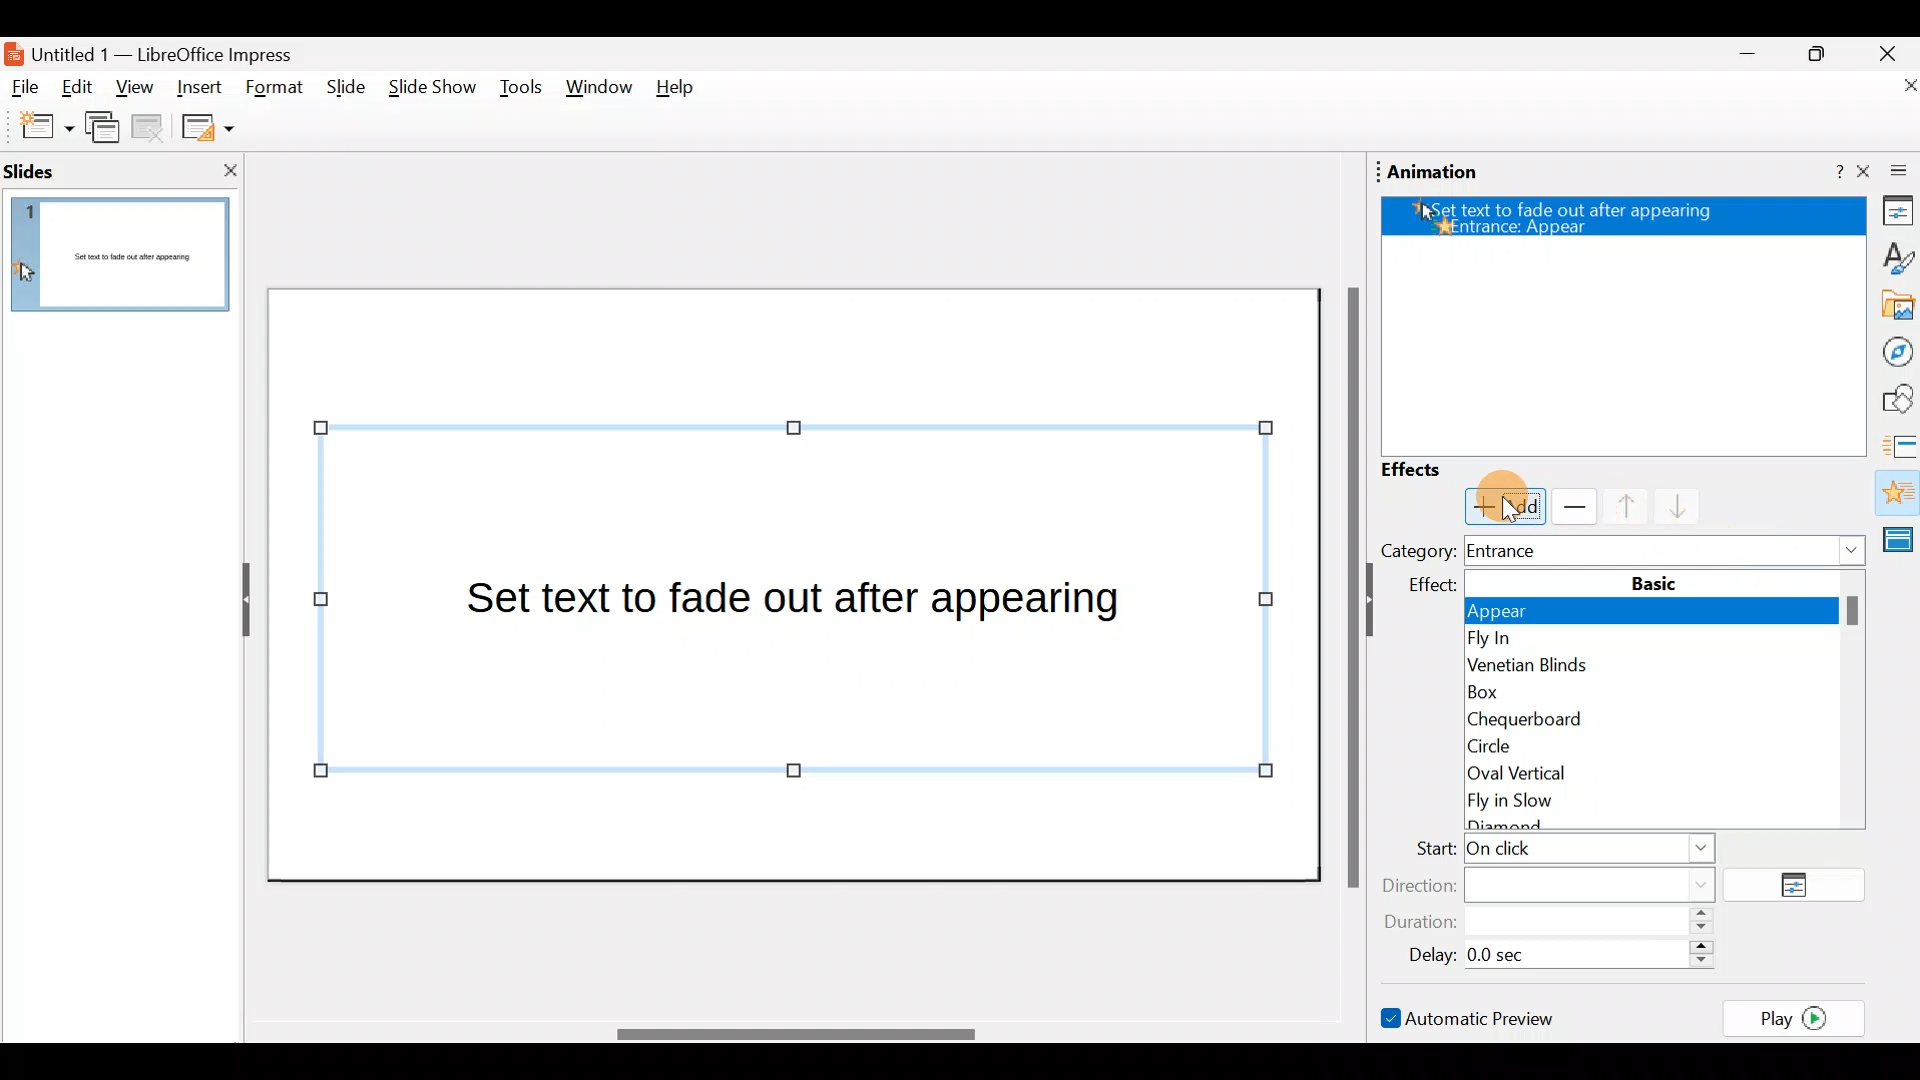  Describe the element at coordinates (1505, 507) in the screenshot. I see `Add effect` at that location.